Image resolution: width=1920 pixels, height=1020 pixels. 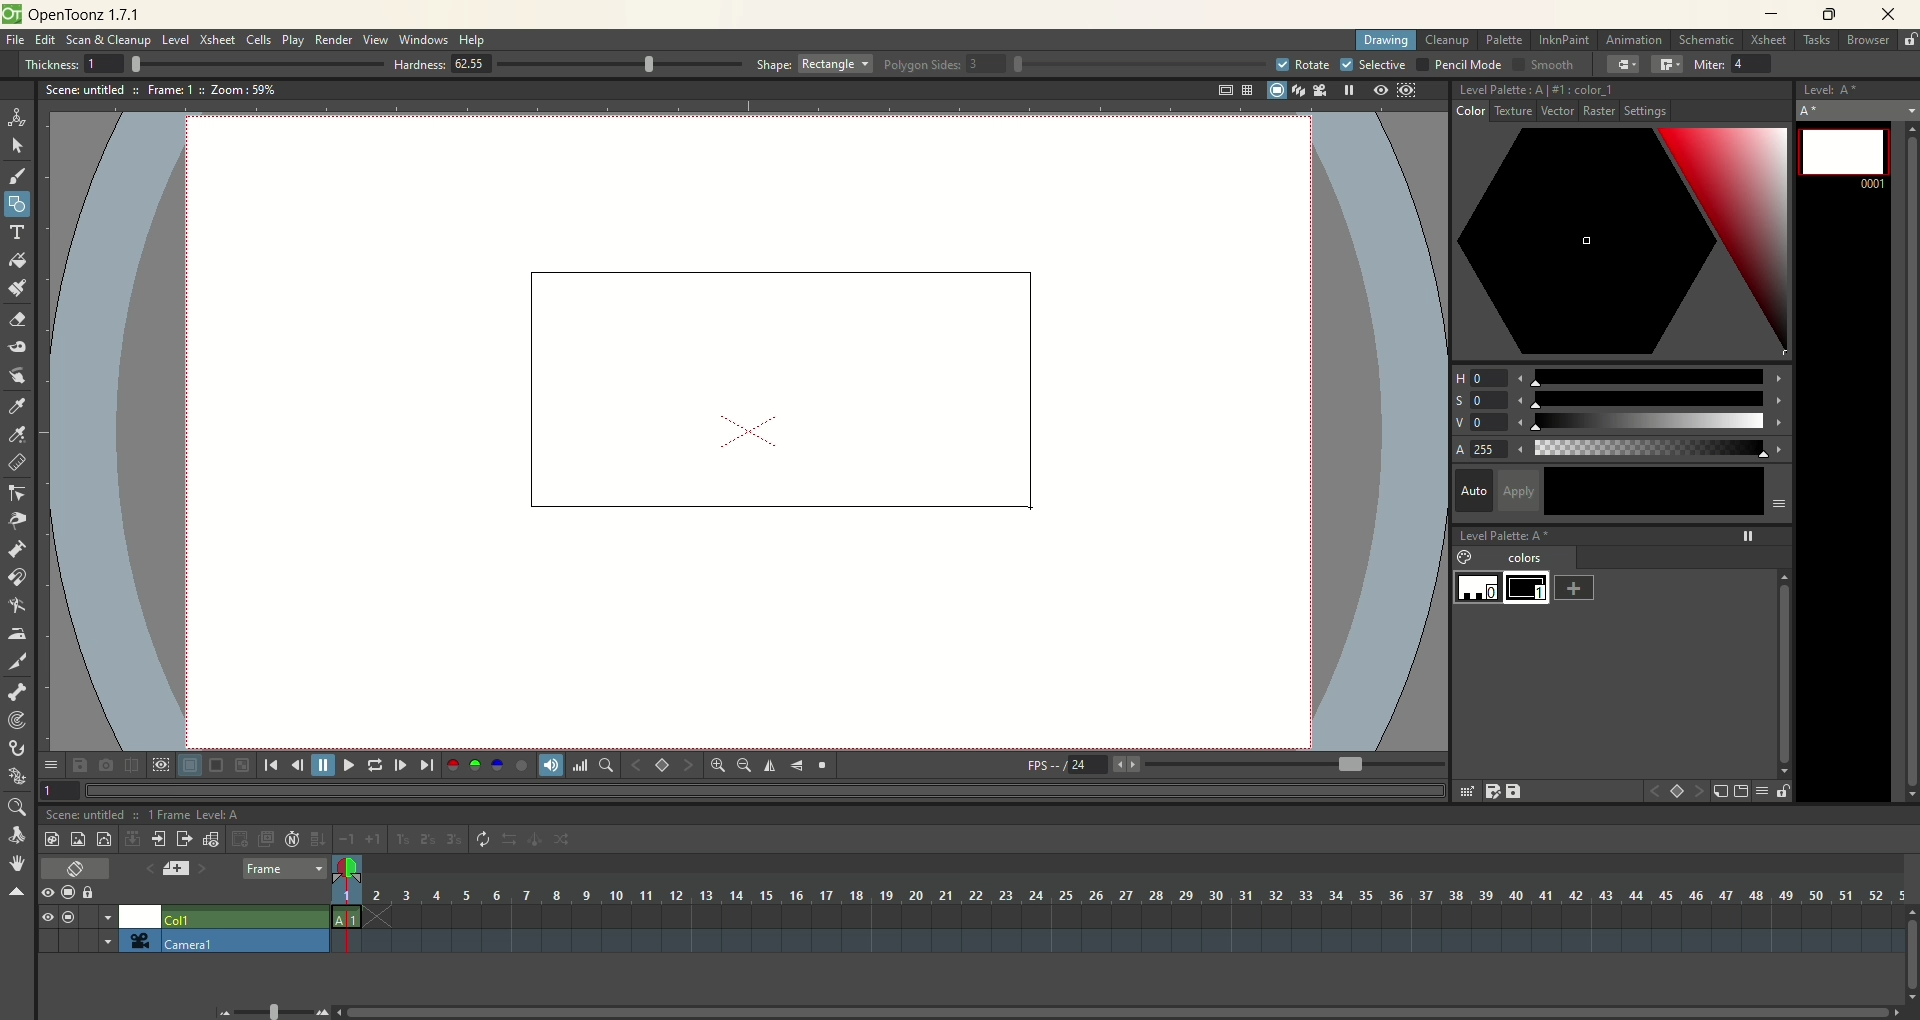 I want to click on rotate, so click(x=1301, y=64).